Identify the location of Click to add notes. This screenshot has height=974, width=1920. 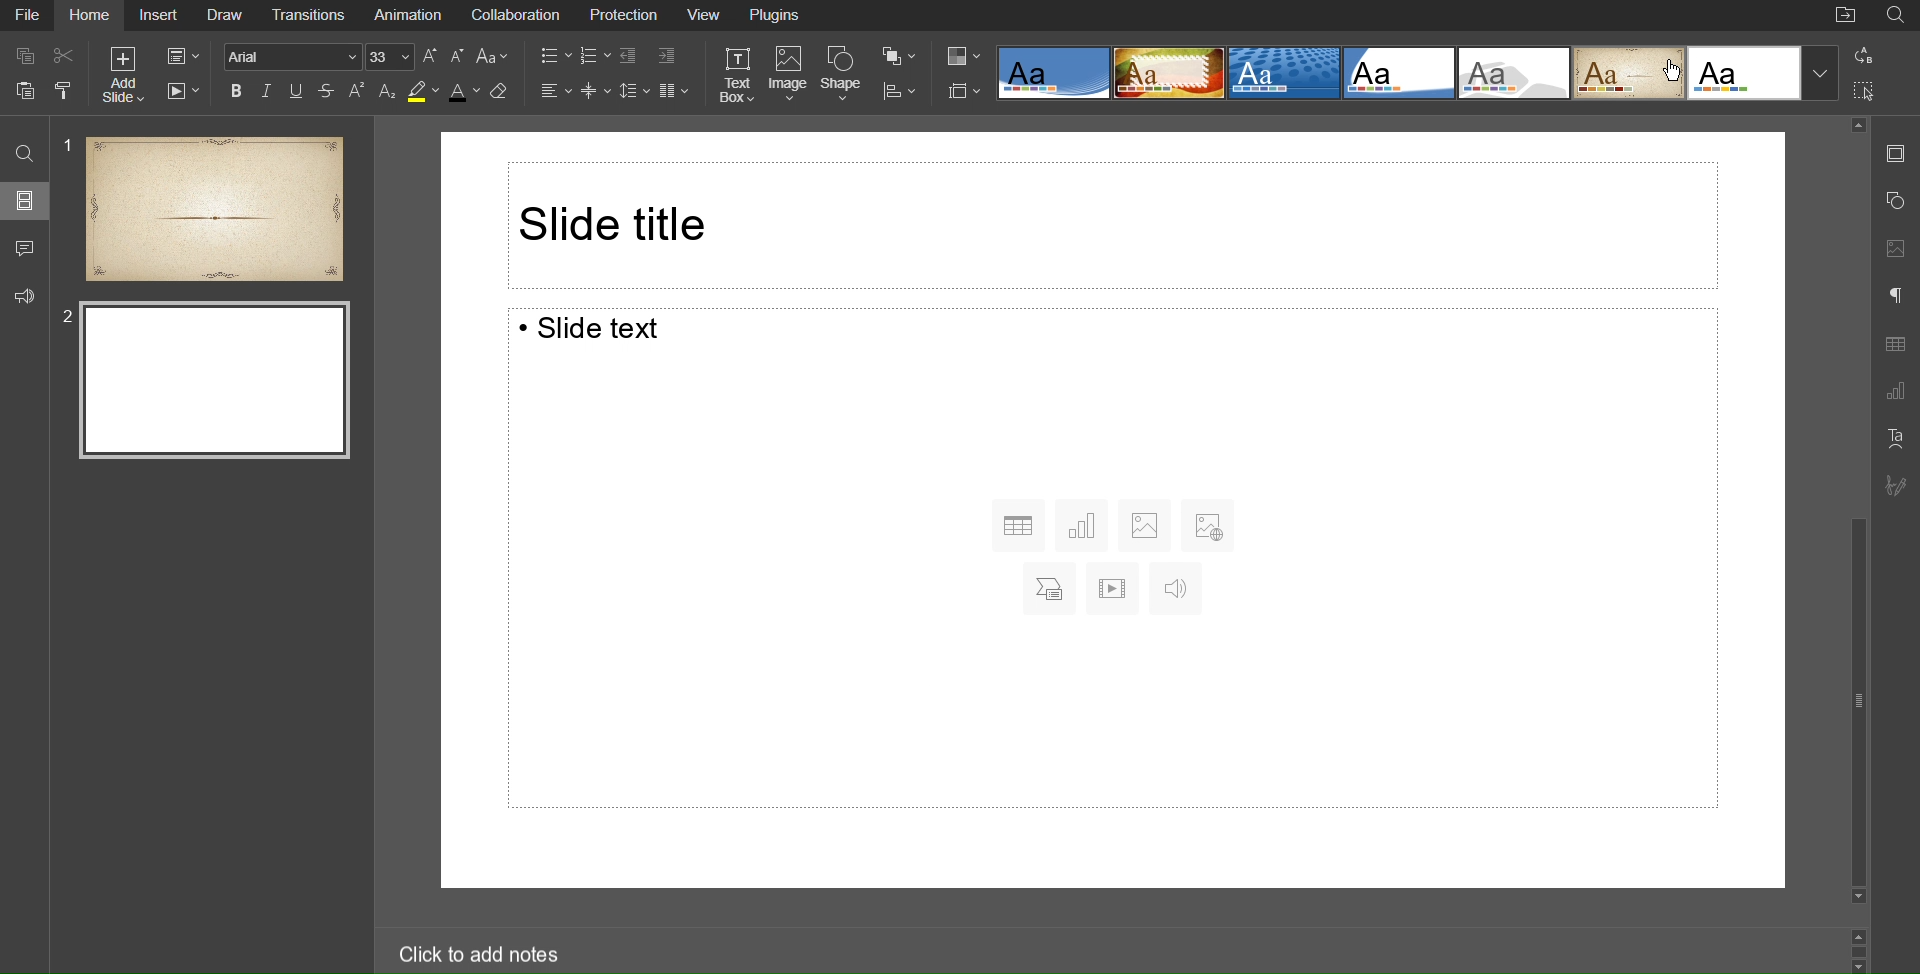
(481, 956).